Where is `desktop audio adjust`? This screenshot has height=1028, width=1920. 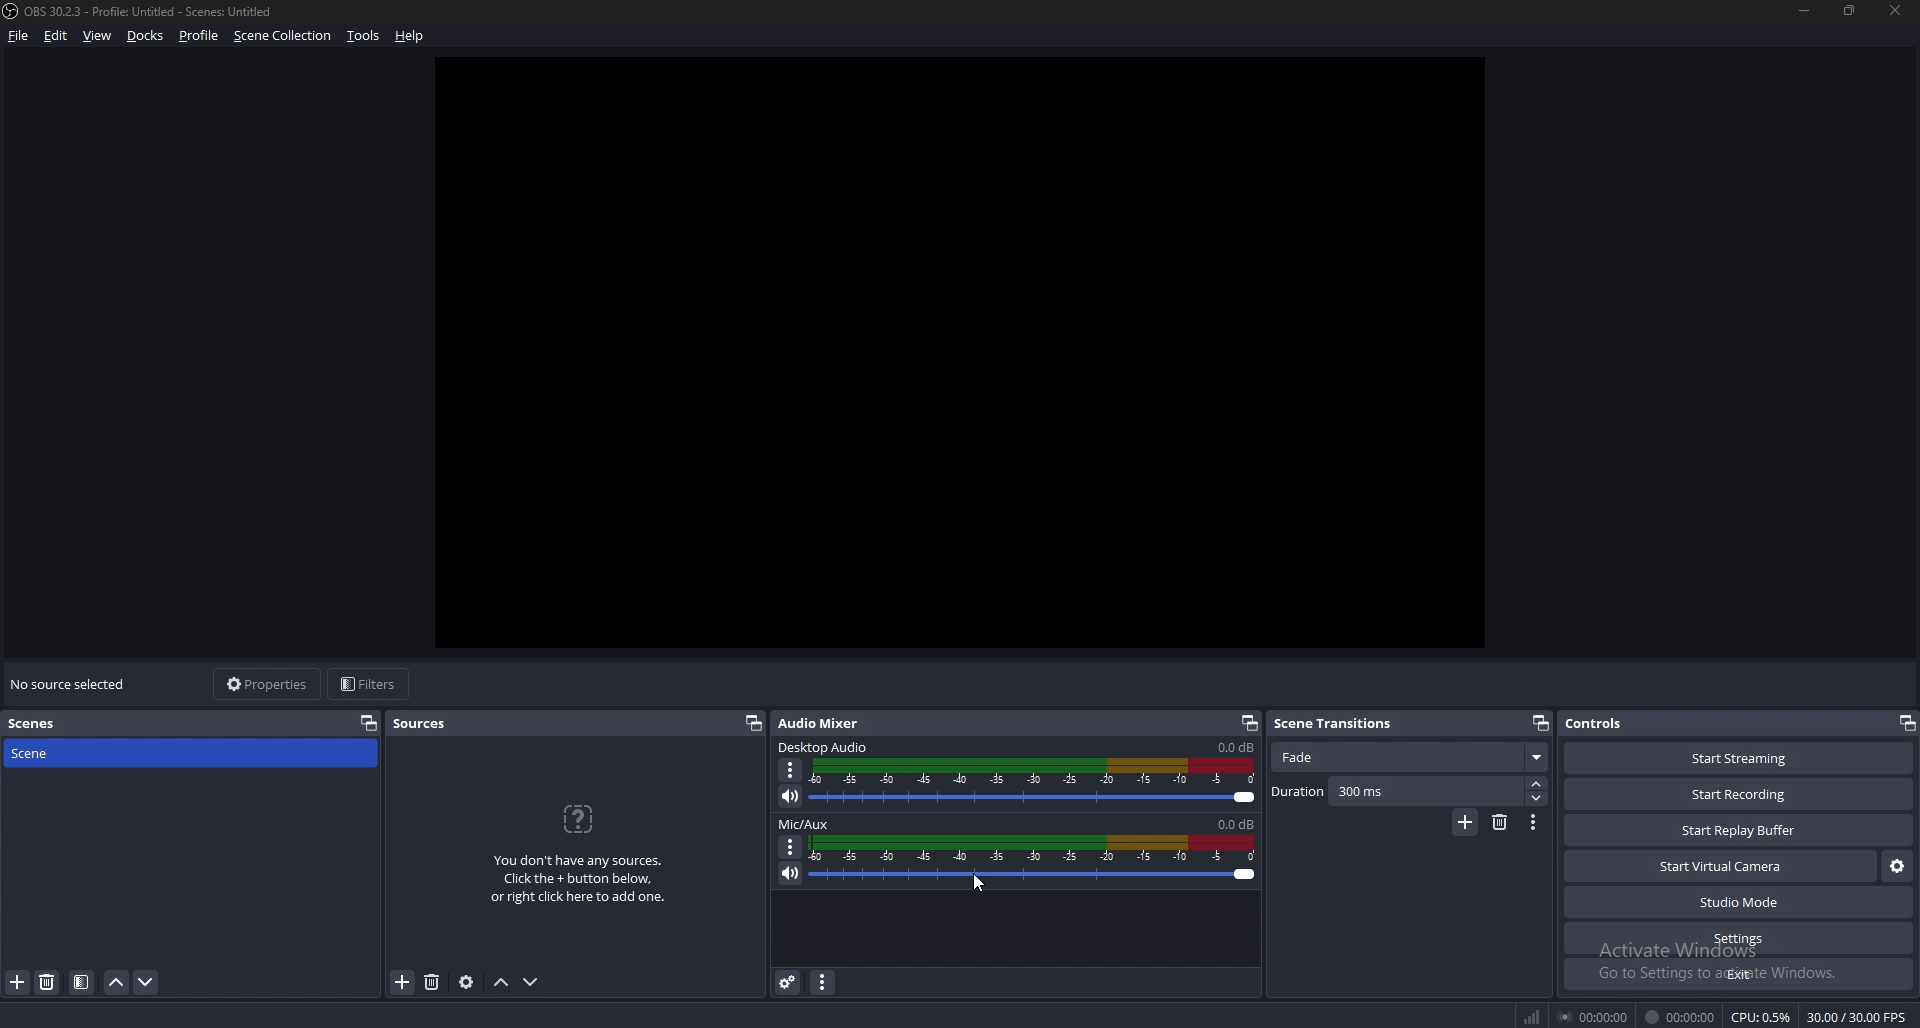 desktop audio adjust is located at coordinates (1037, 782).